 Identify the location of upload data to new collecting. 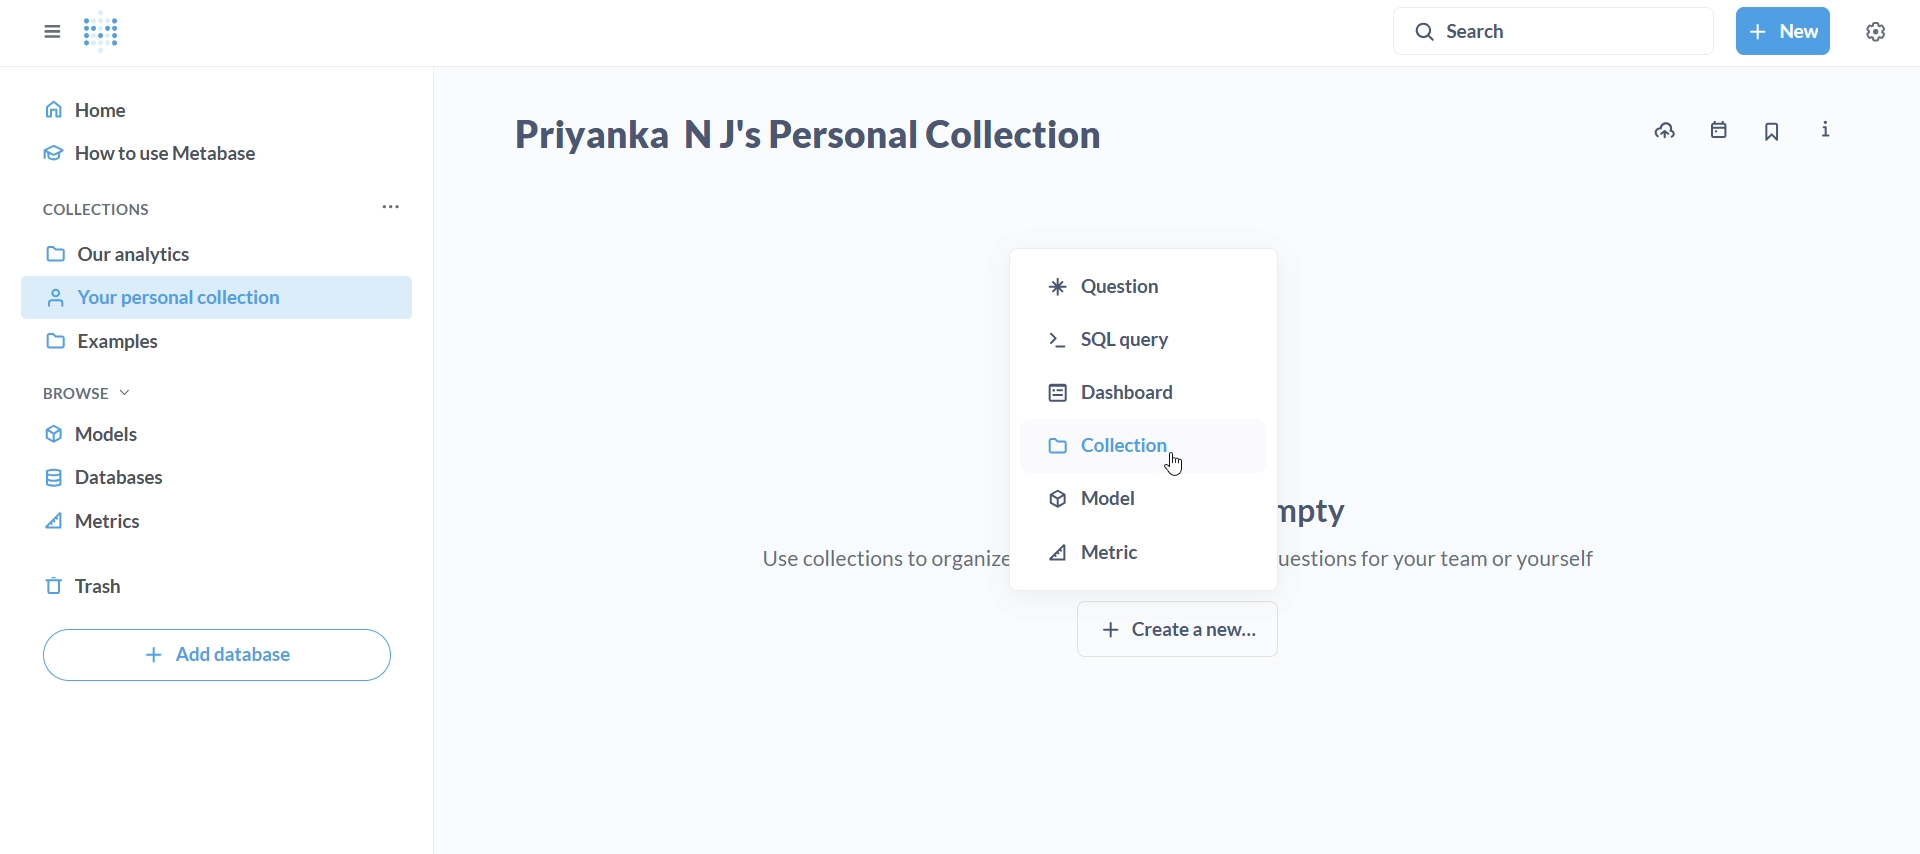
(1662, 132).